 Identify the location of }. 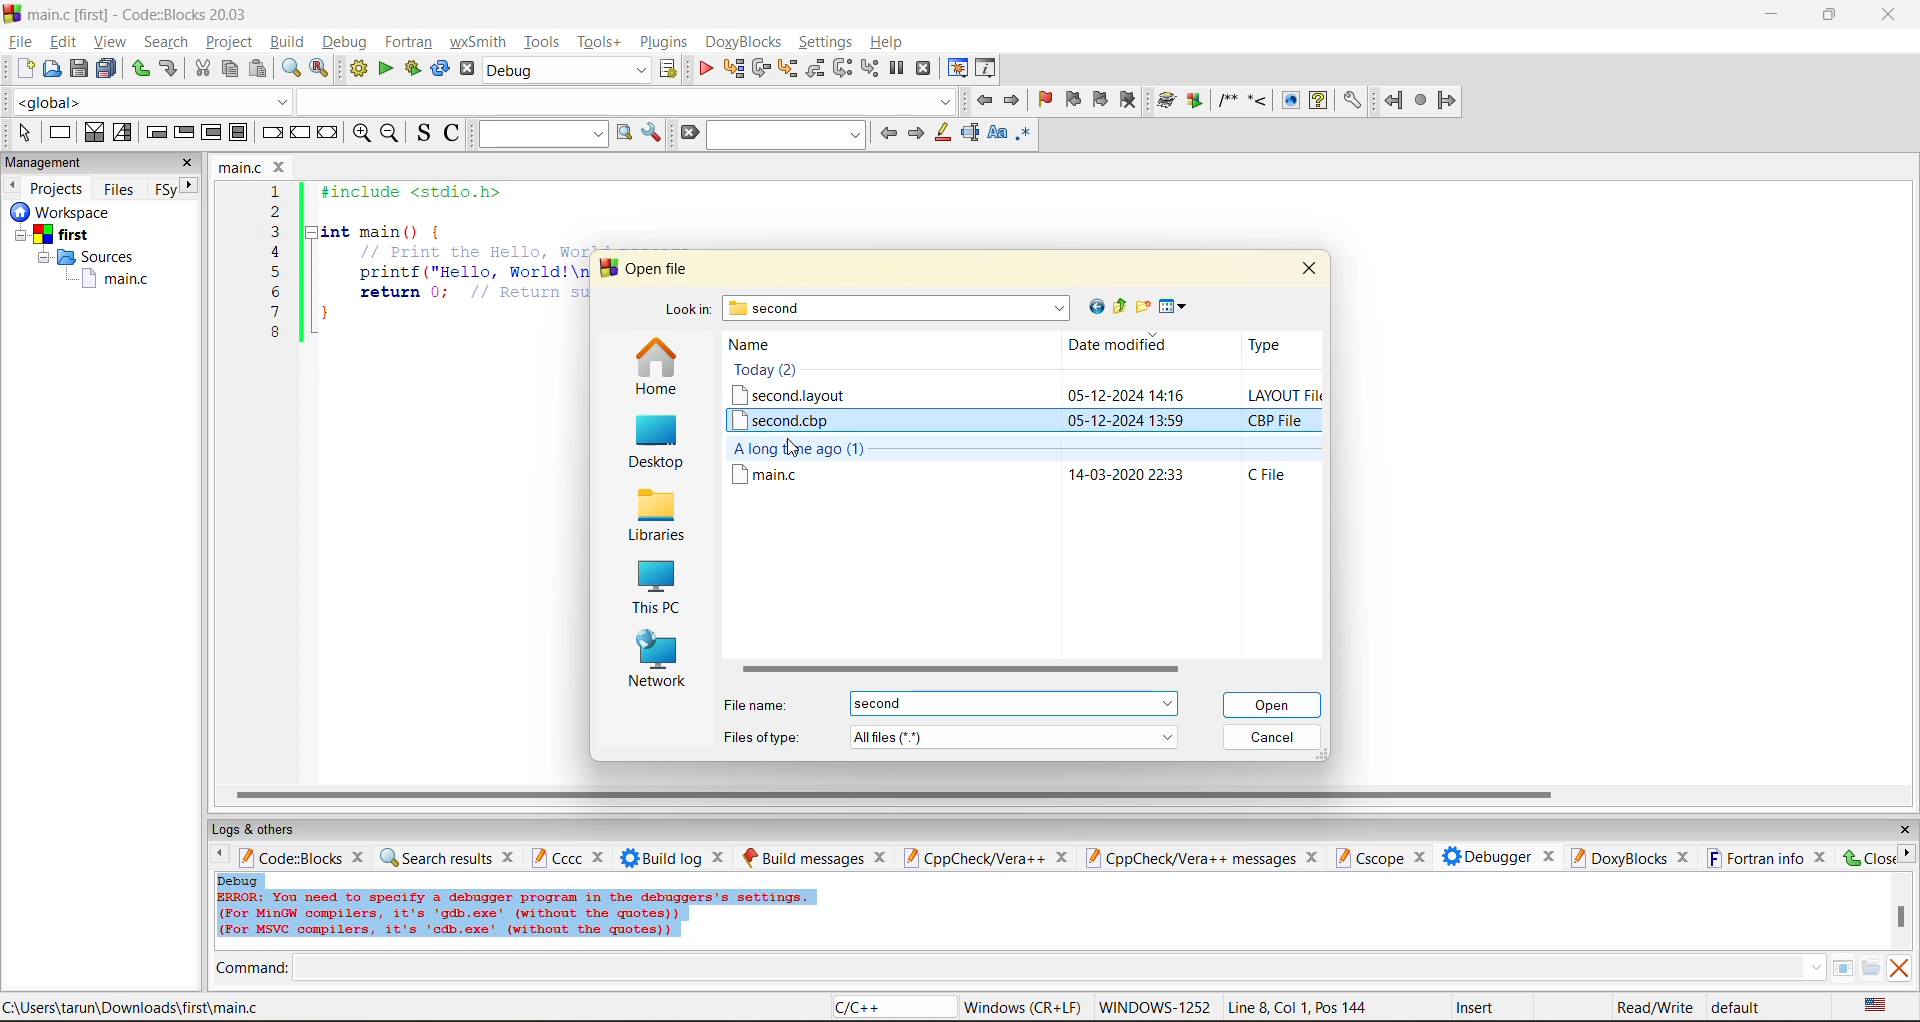
(325, 316).